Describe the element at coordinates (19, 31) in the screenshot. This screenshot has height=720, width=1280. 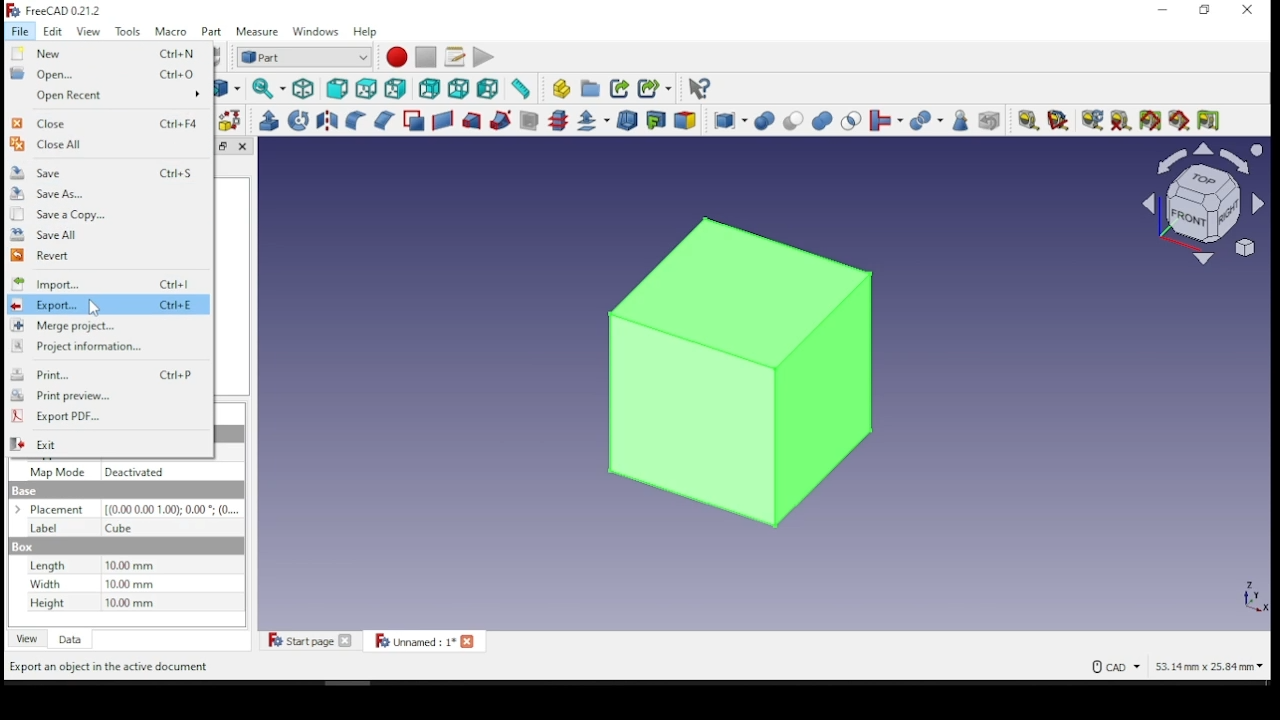
I see `File` at that location.